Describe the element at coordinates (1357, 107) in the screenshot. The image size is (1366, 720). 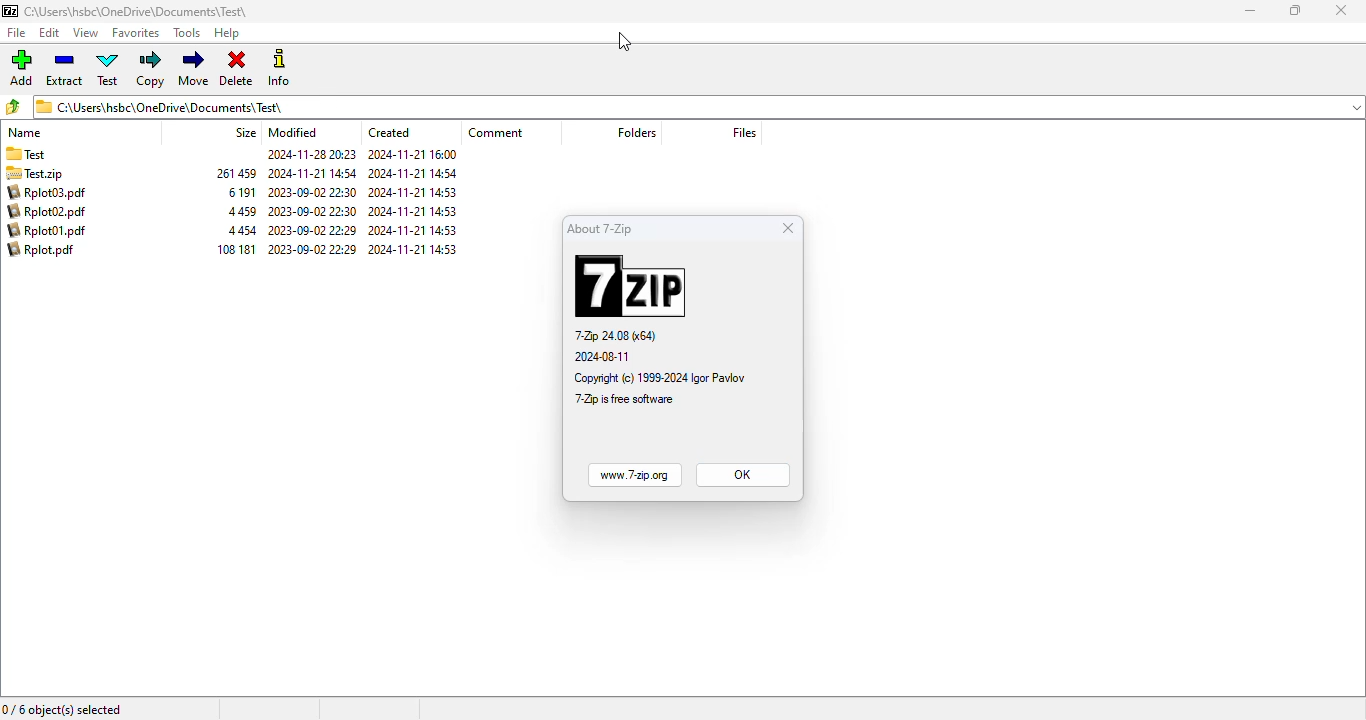
I see `drop down` at that location.